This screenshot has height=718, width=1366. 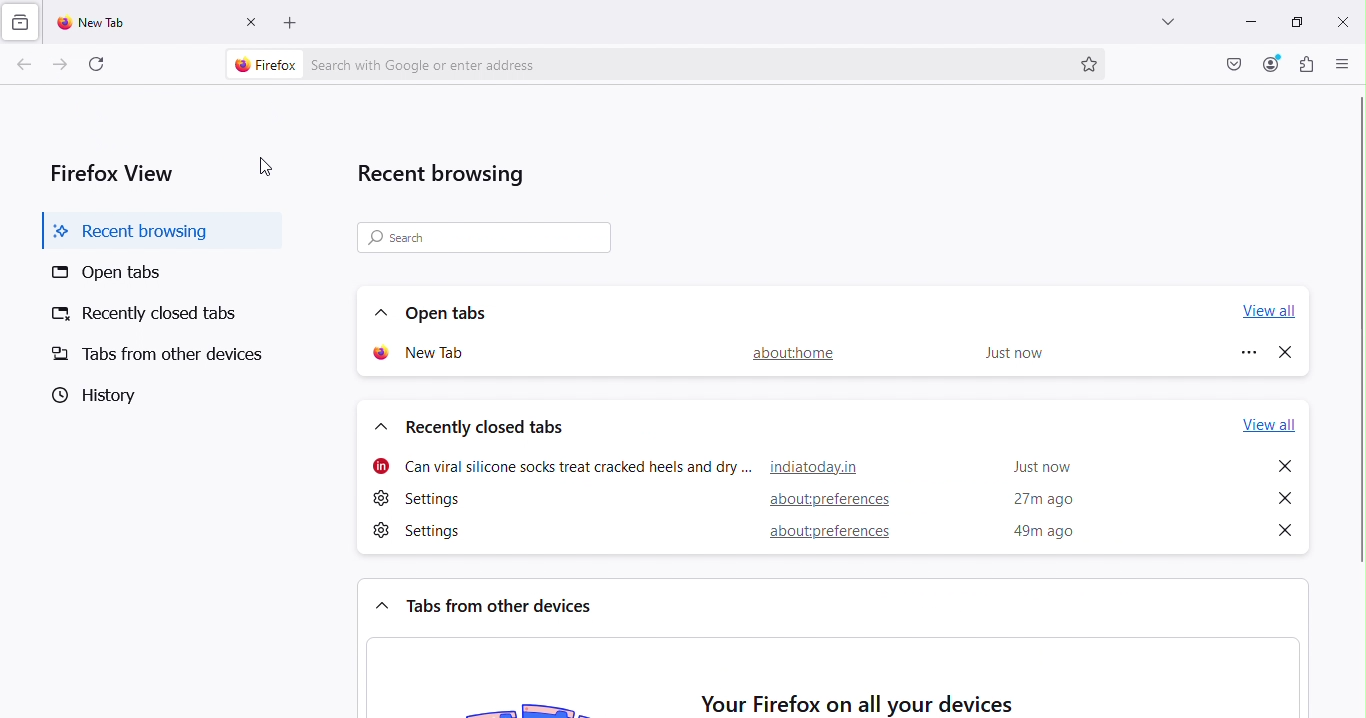 What do you see at coordinates (1230, 63) in the screenshot?
I see `Save to pocket` at bounding box center [1230, 63].